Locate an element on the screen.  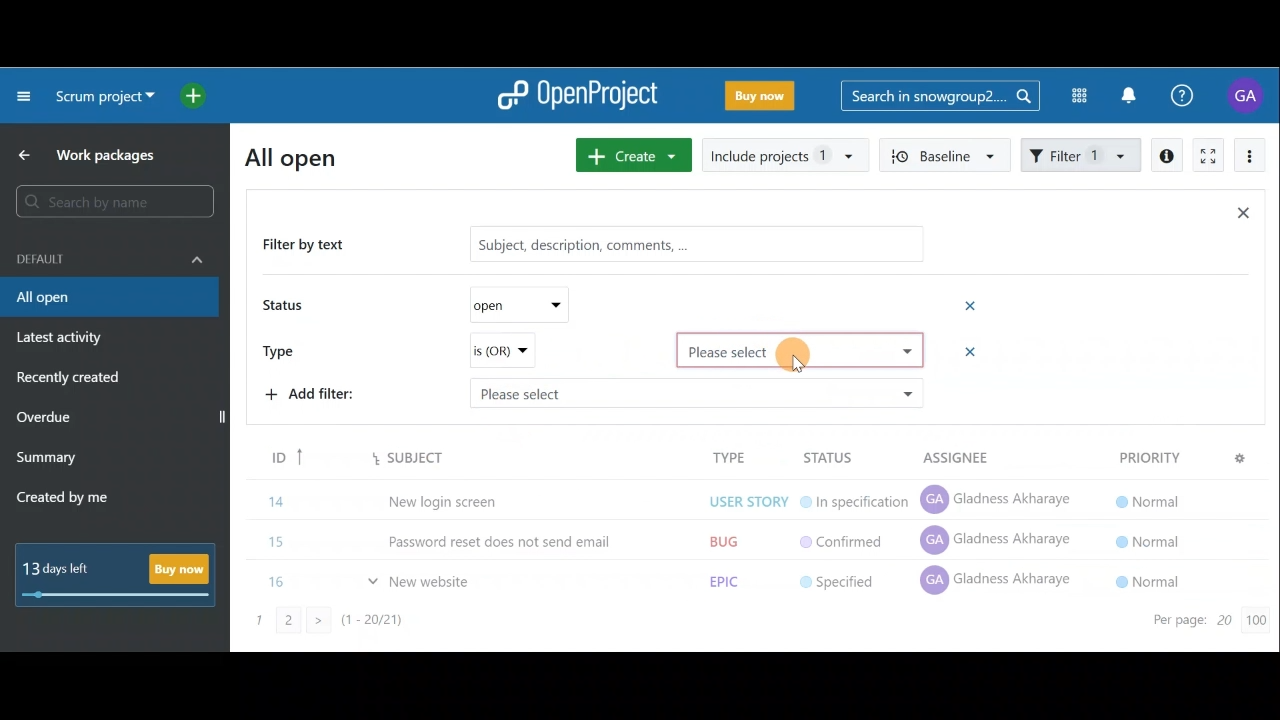
Item 16 is located at coordinates (733, 577).